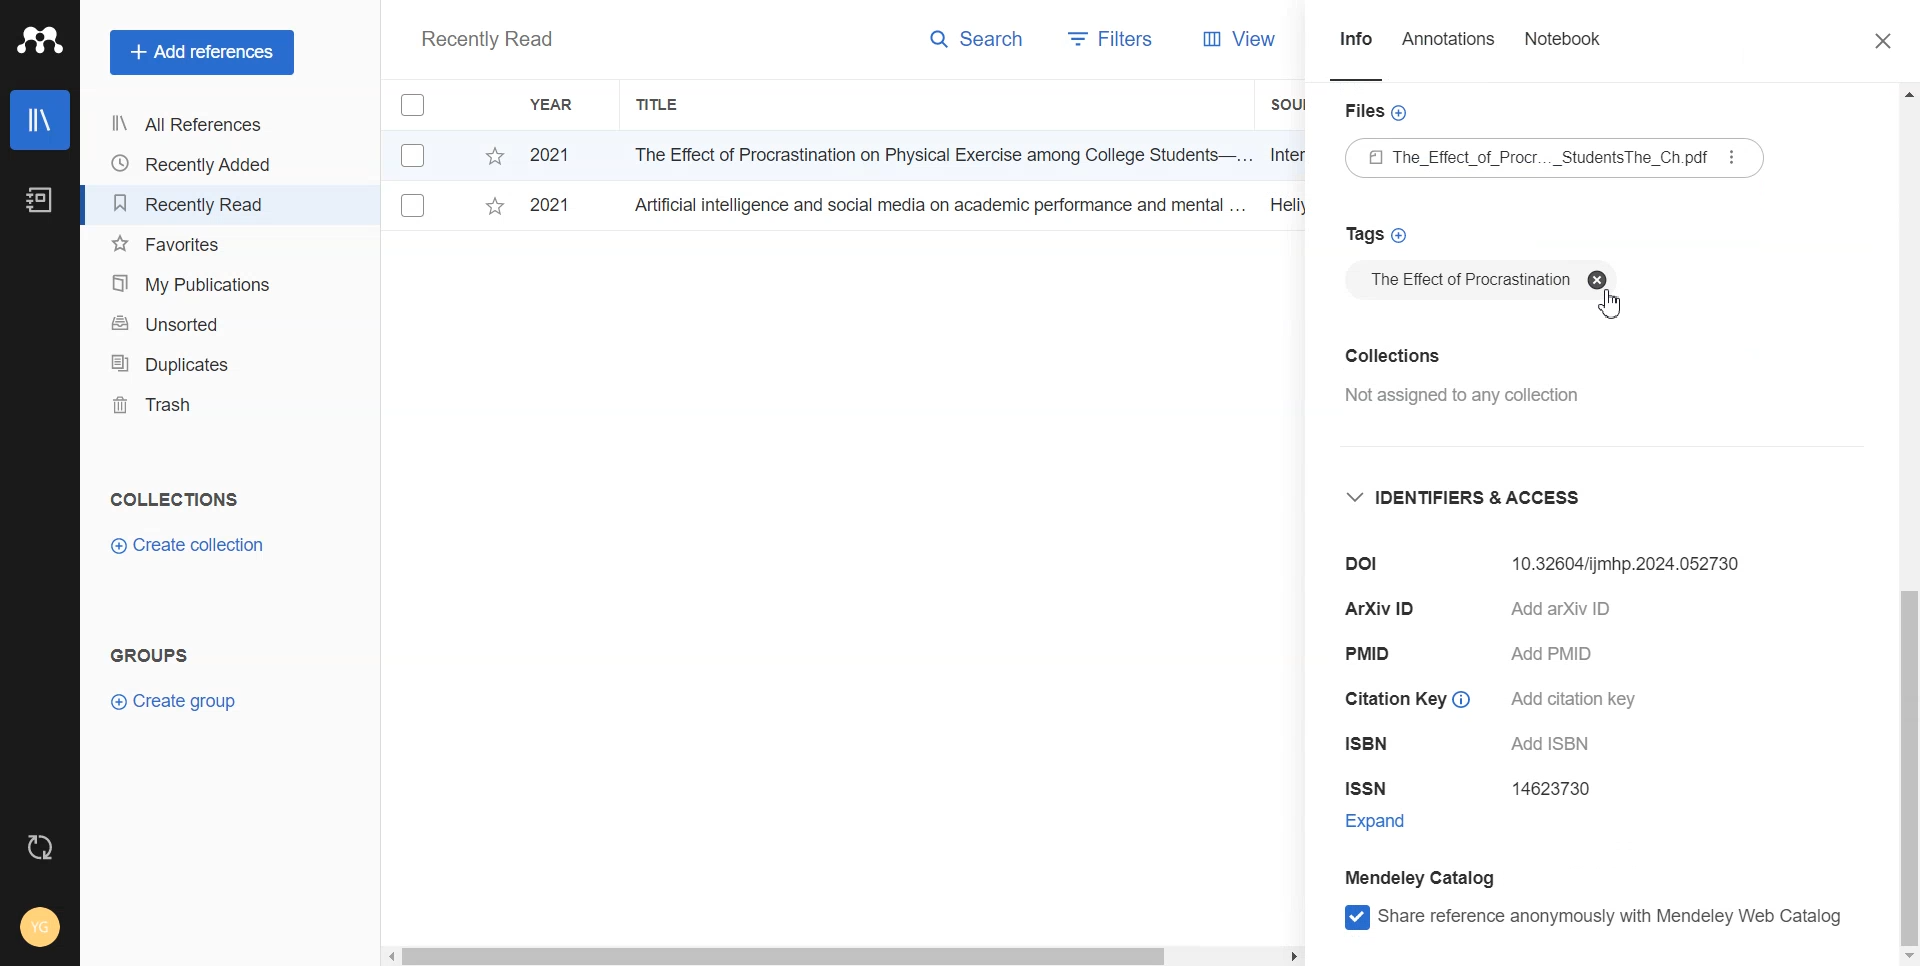 The image size is (1920, 966). What do you see at coordinates (1471, 747) in the screenshot?
I see `ISBN Add ISBN` at bounding box center [1471, 747].